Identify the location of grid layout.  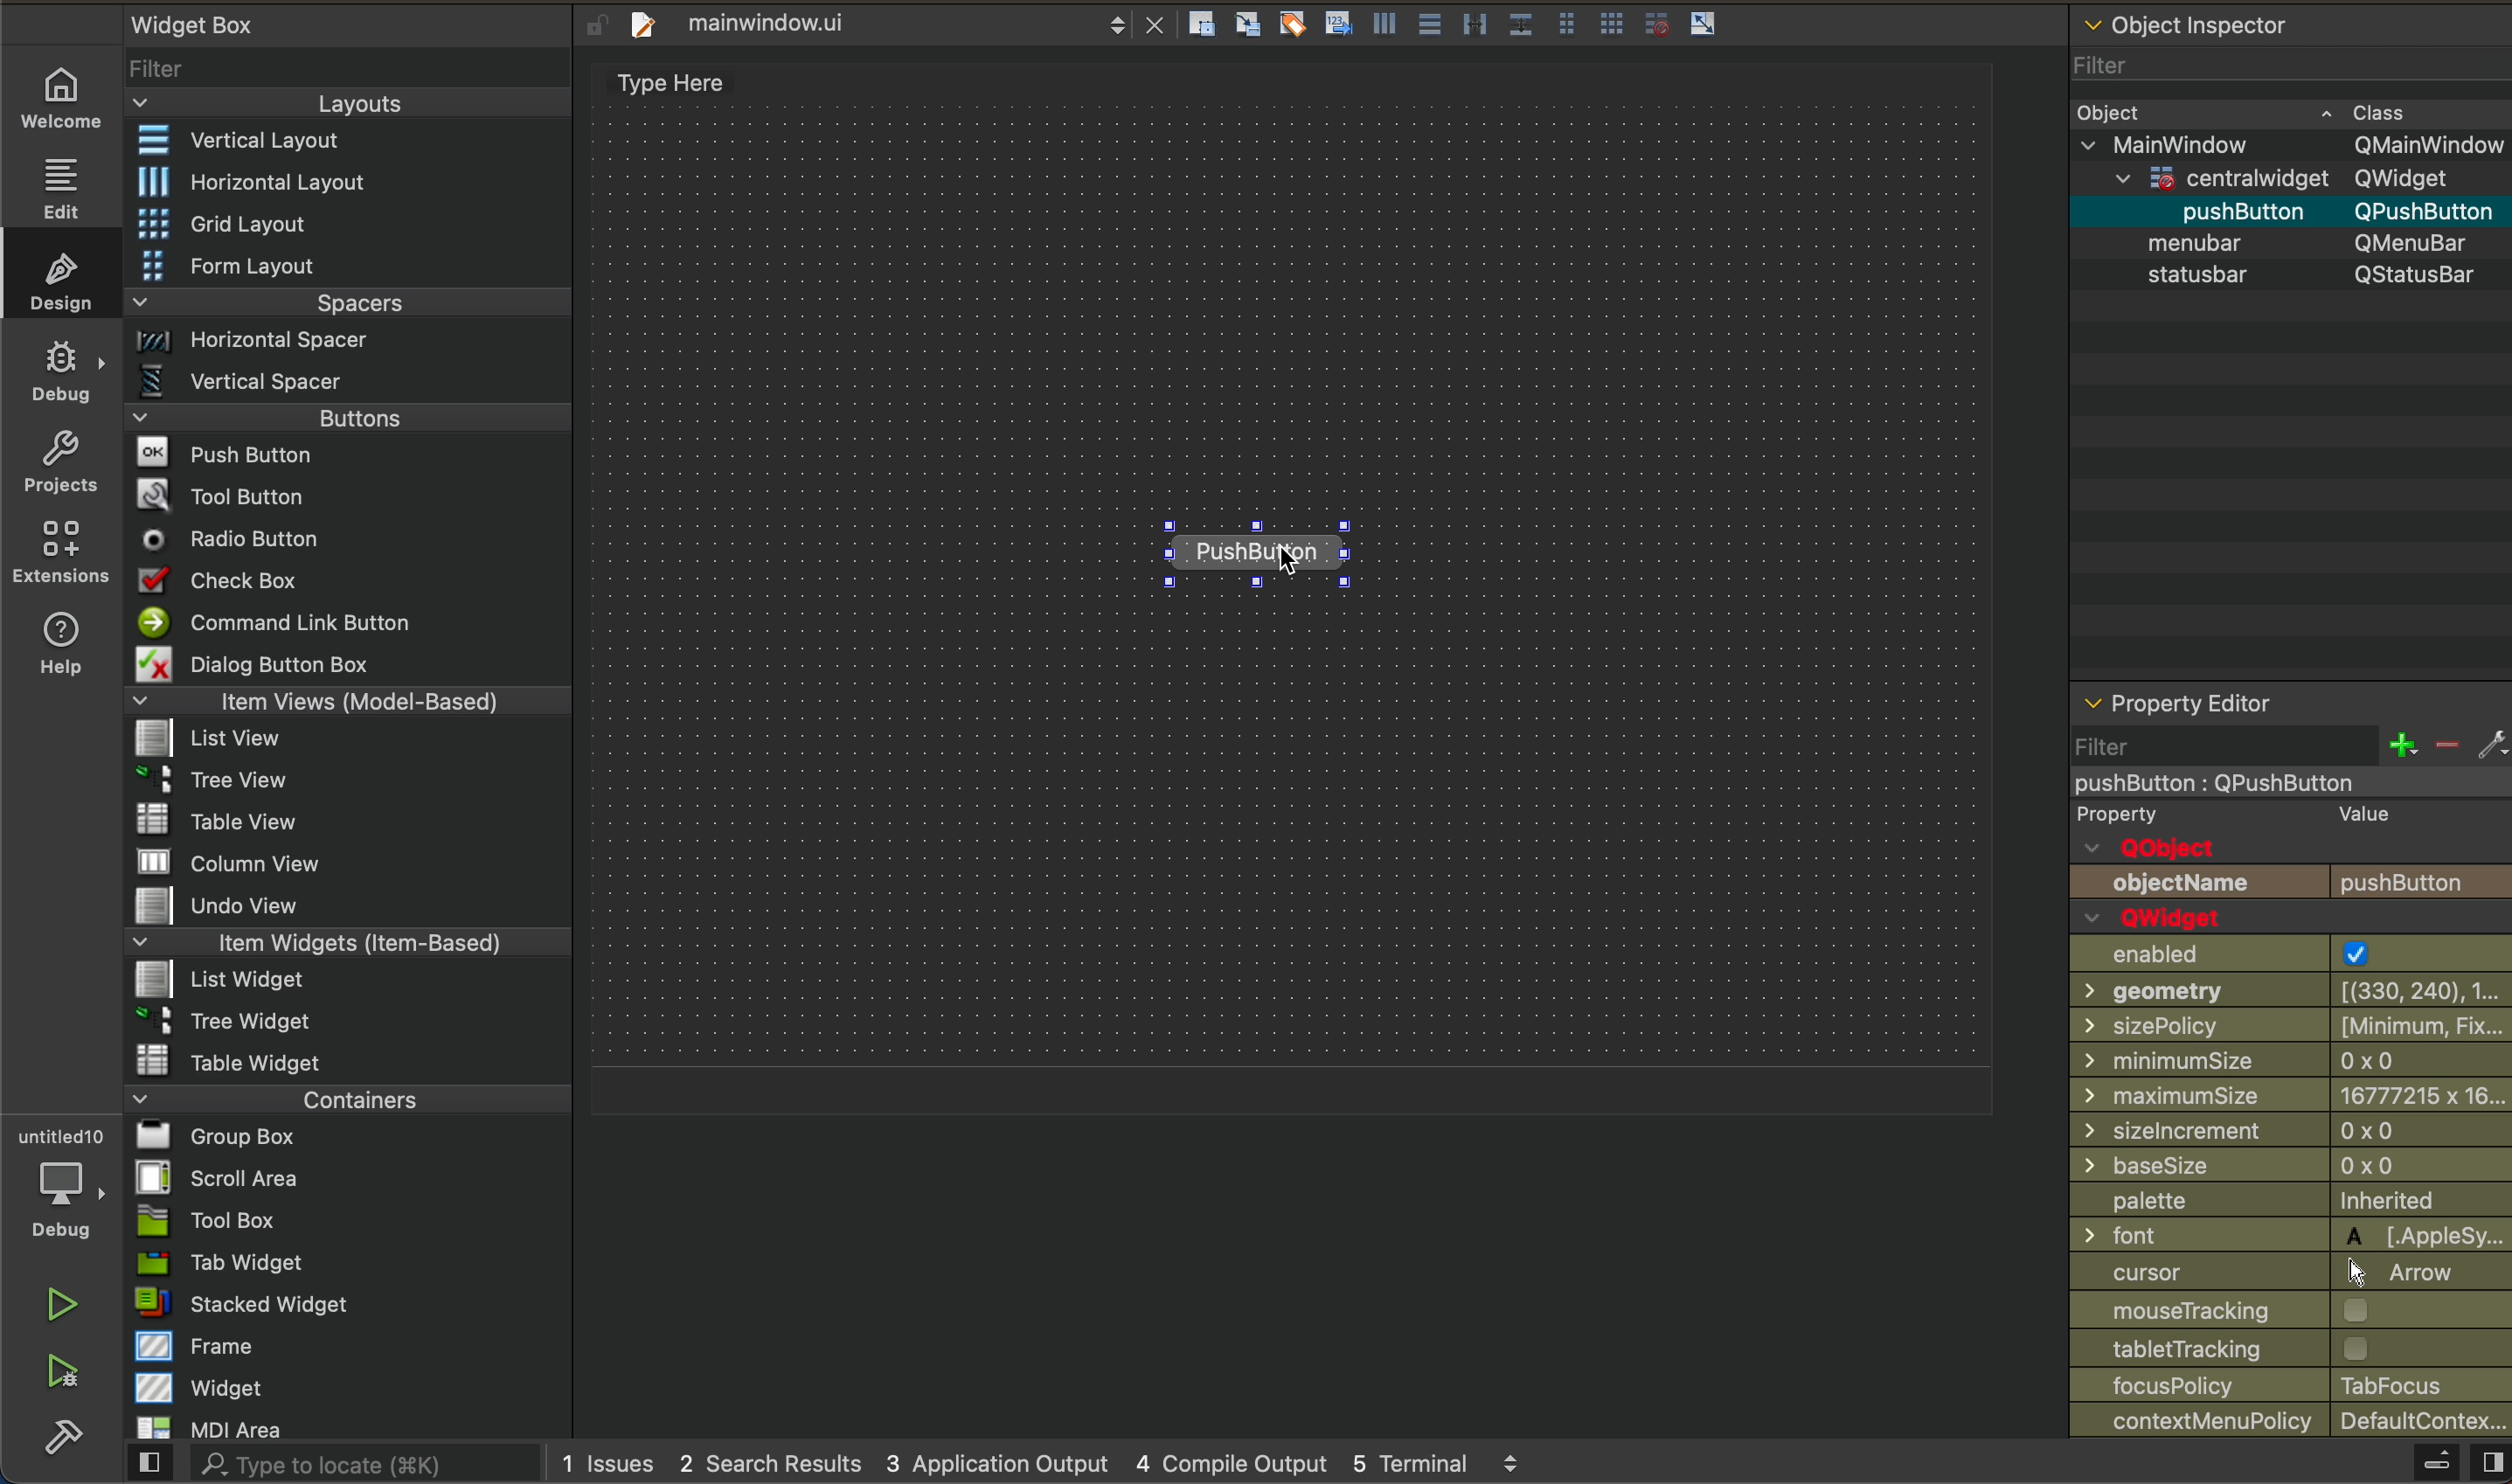
(352, 222).